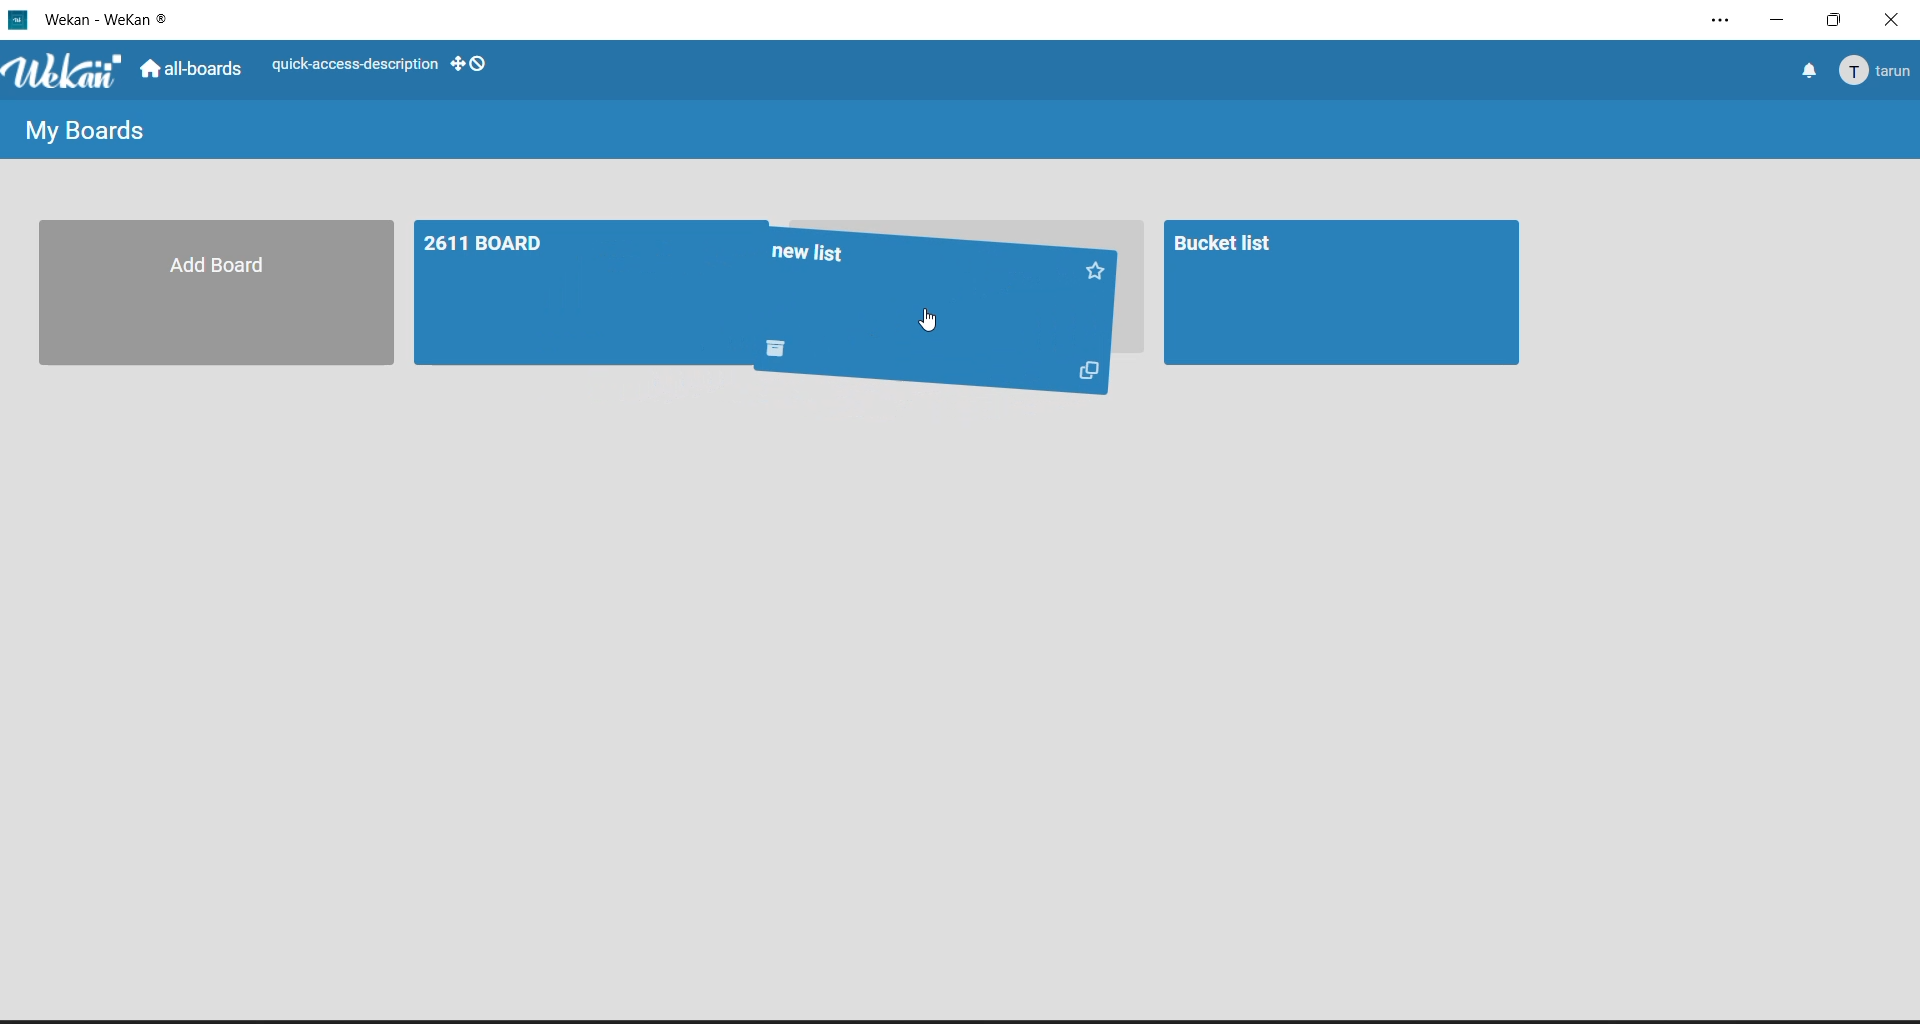 This screenshot has width=1920, height=1024. I want to click on minimize, so click(1783, 19).